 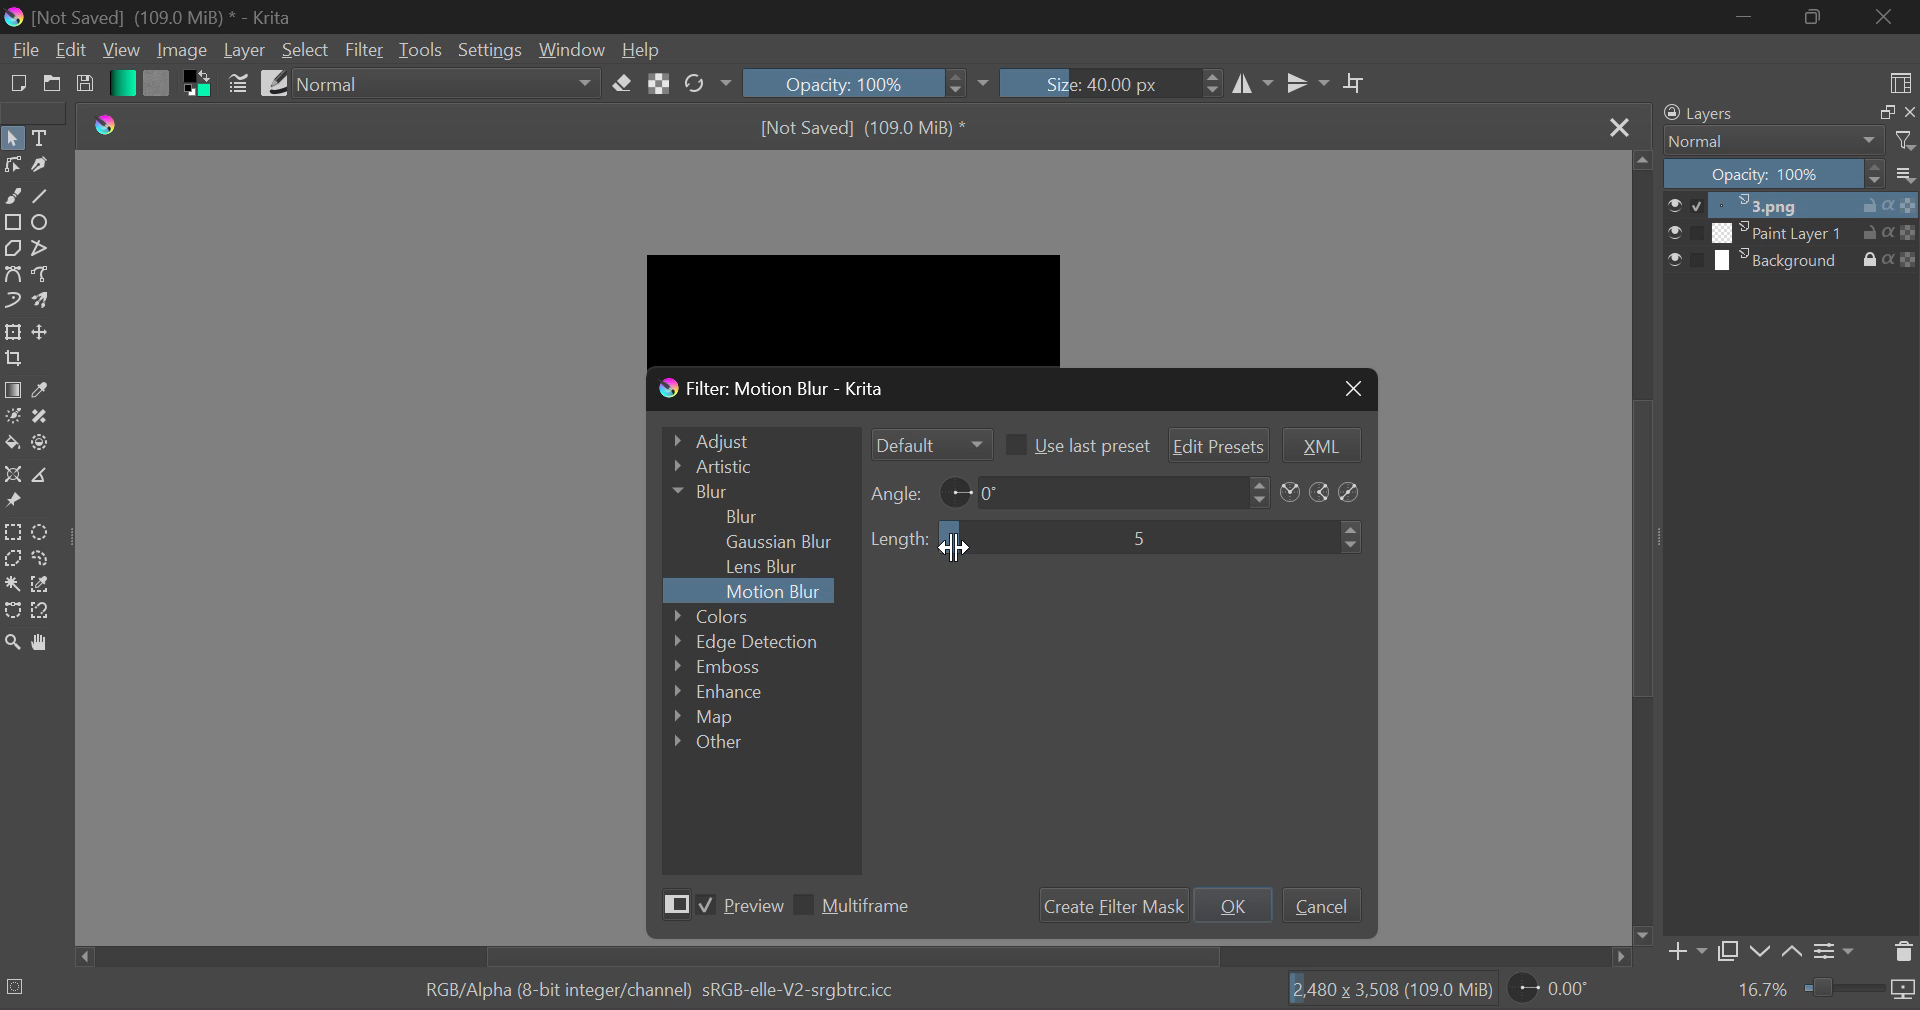 What do you see at coordinates (364, 51) in the screenshot?
I see `Filter` at bounding box center [364, 51].